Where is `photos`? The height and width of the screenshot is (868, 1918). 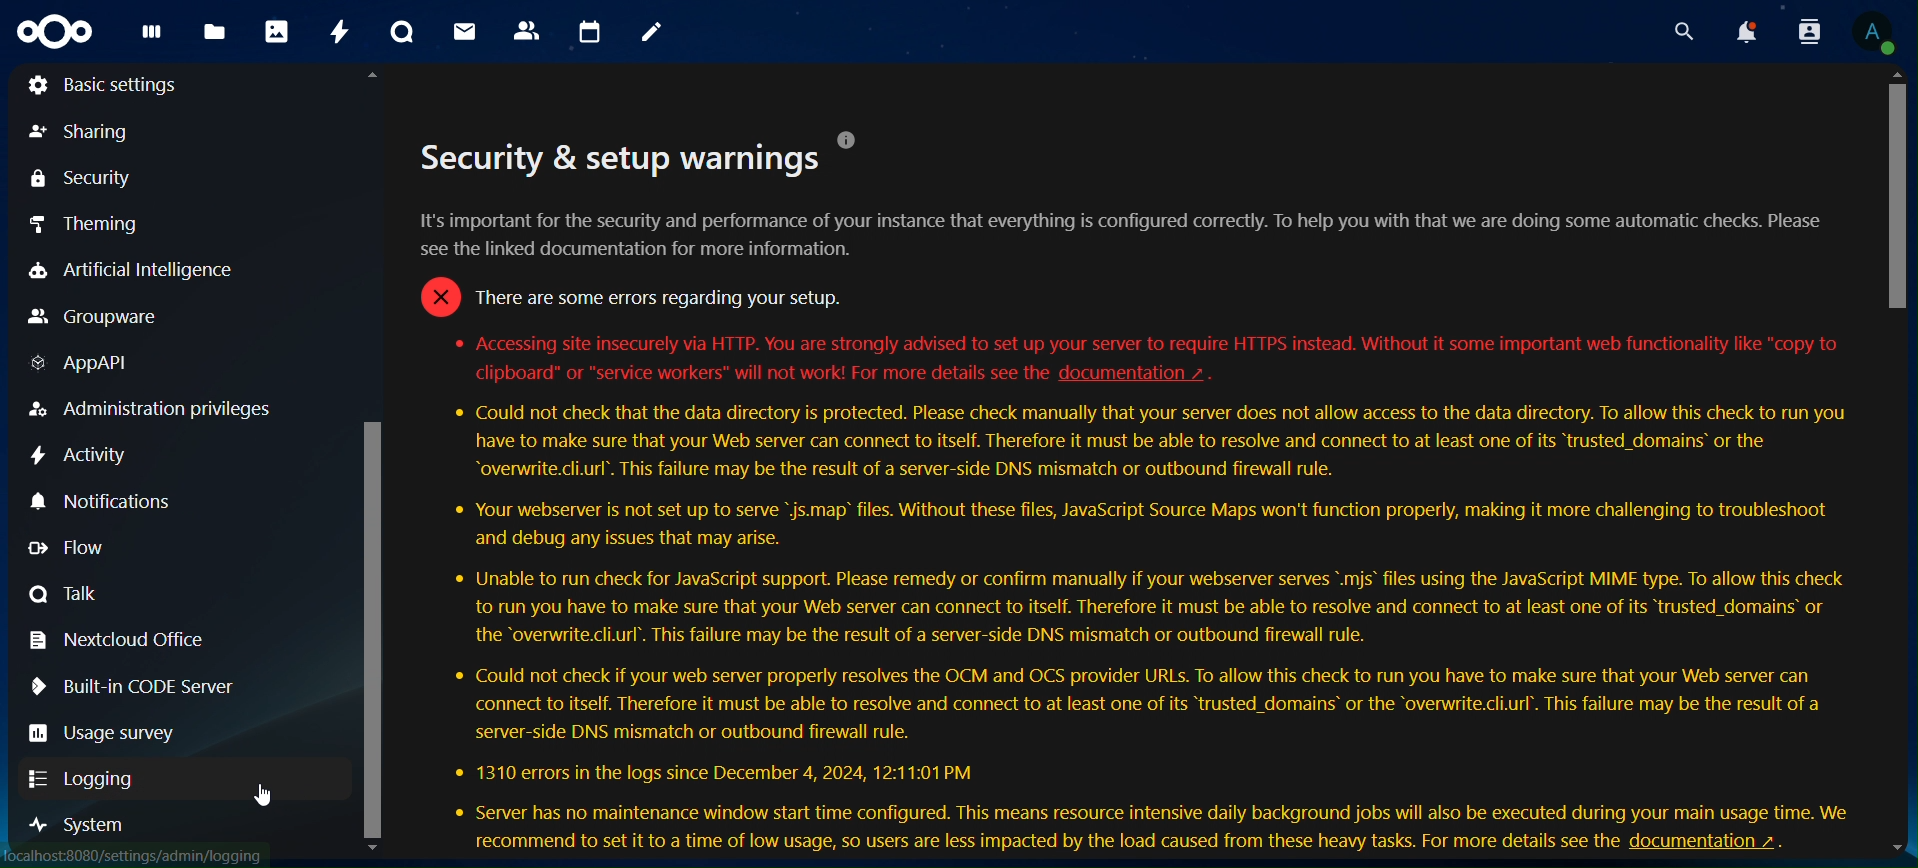 photos is located at coordinates (275, 34).